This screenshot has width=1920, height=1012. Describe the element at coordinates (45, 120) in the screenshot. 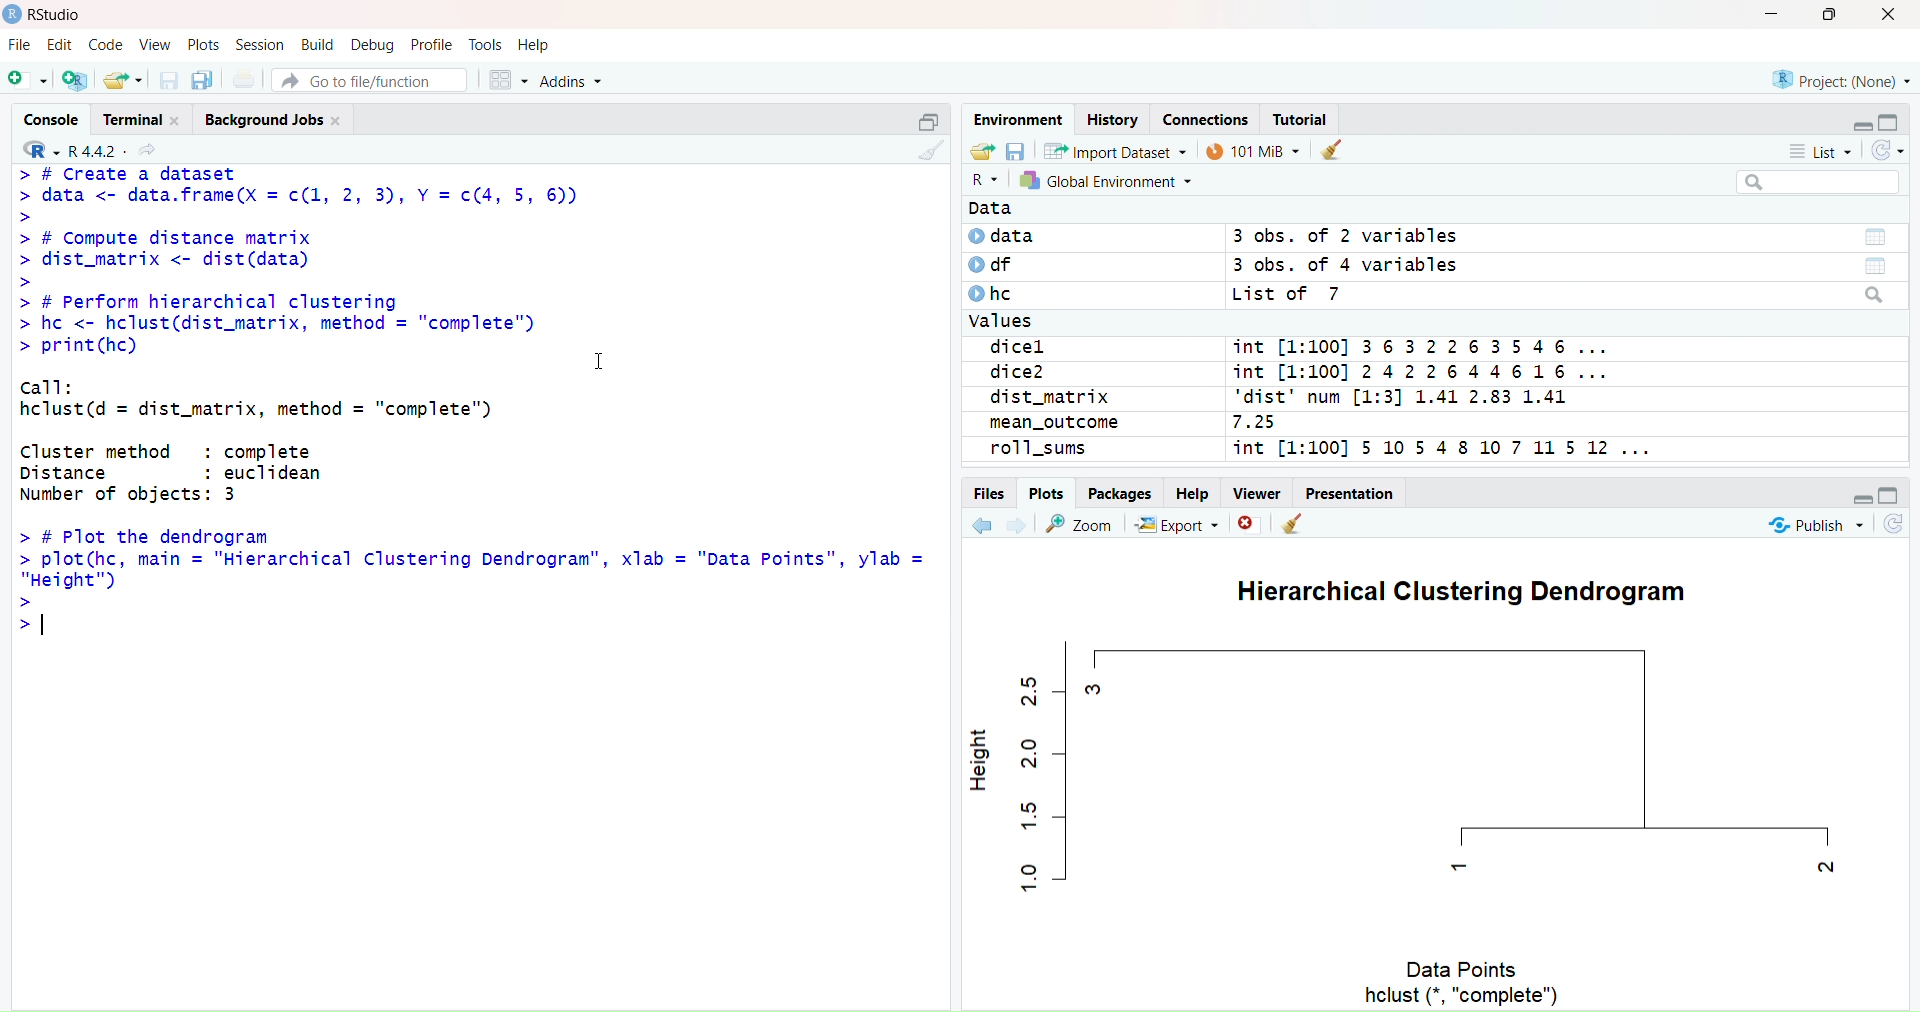

I see `Console` at that location.